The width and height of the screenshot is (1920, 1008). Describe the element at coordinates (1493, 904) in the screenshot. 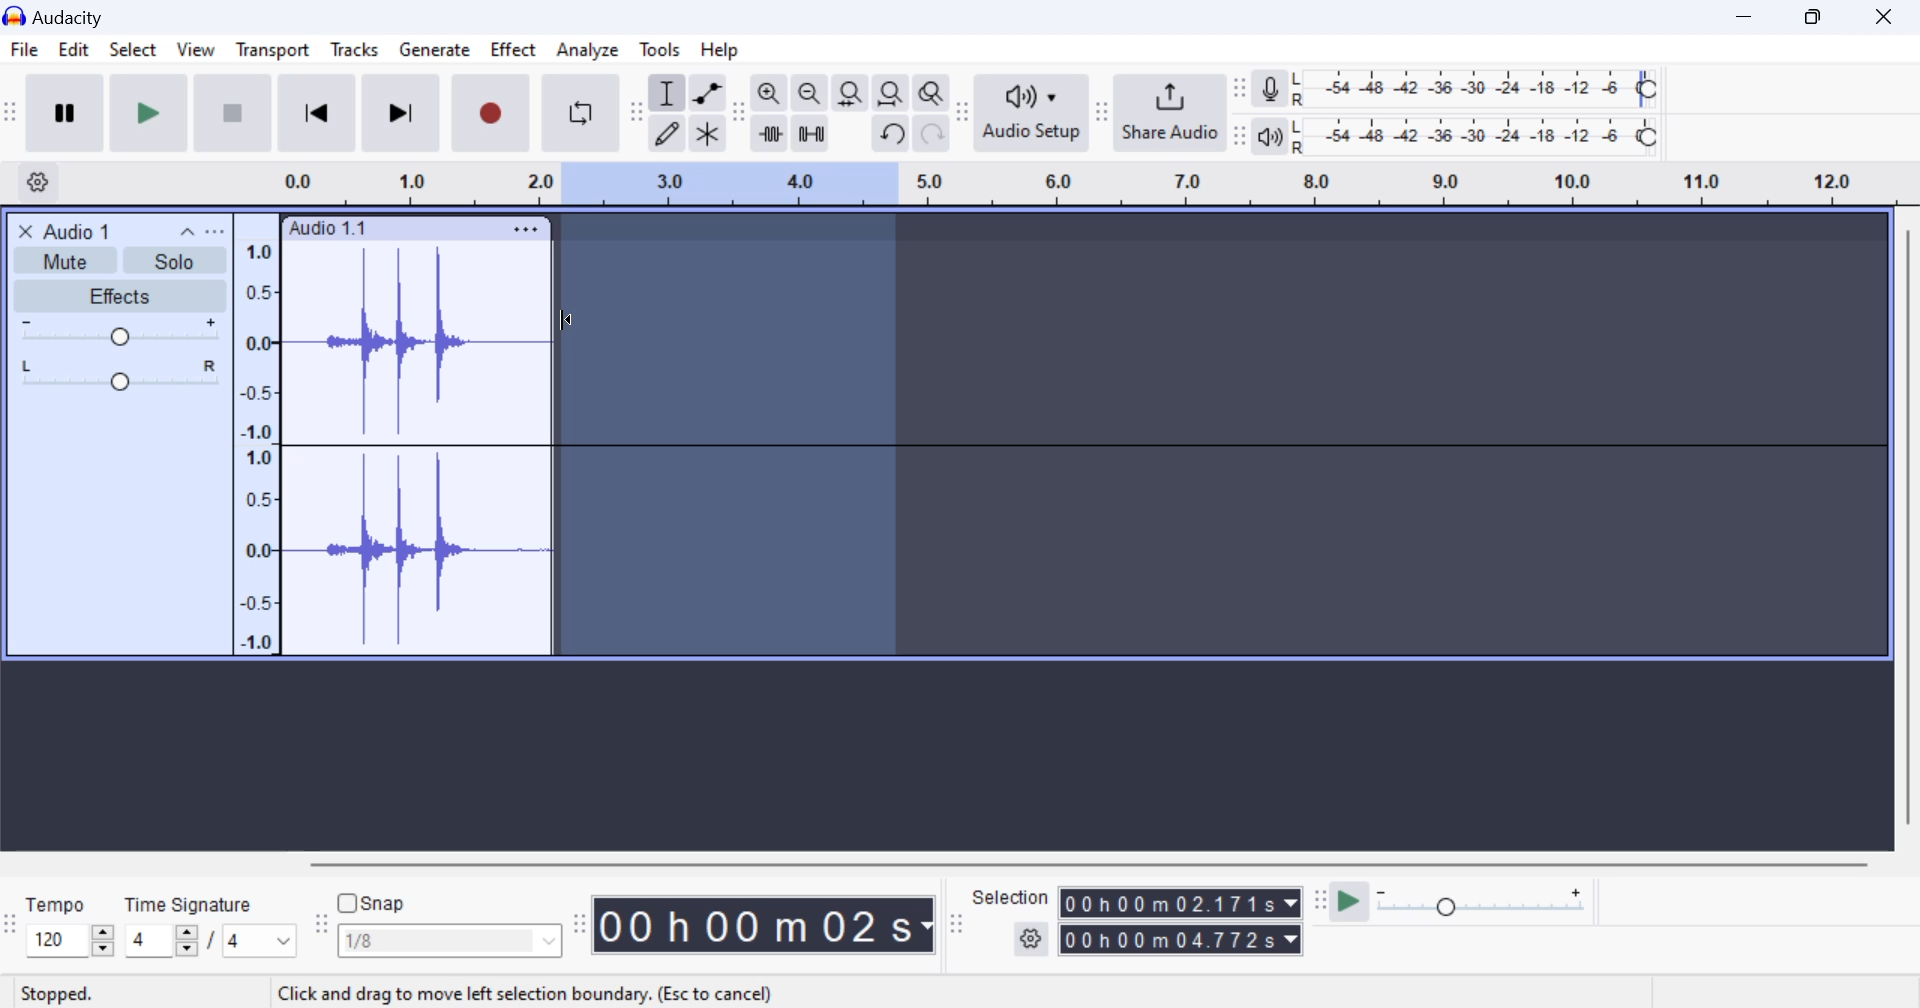

I see `Playback Speed` at that location.